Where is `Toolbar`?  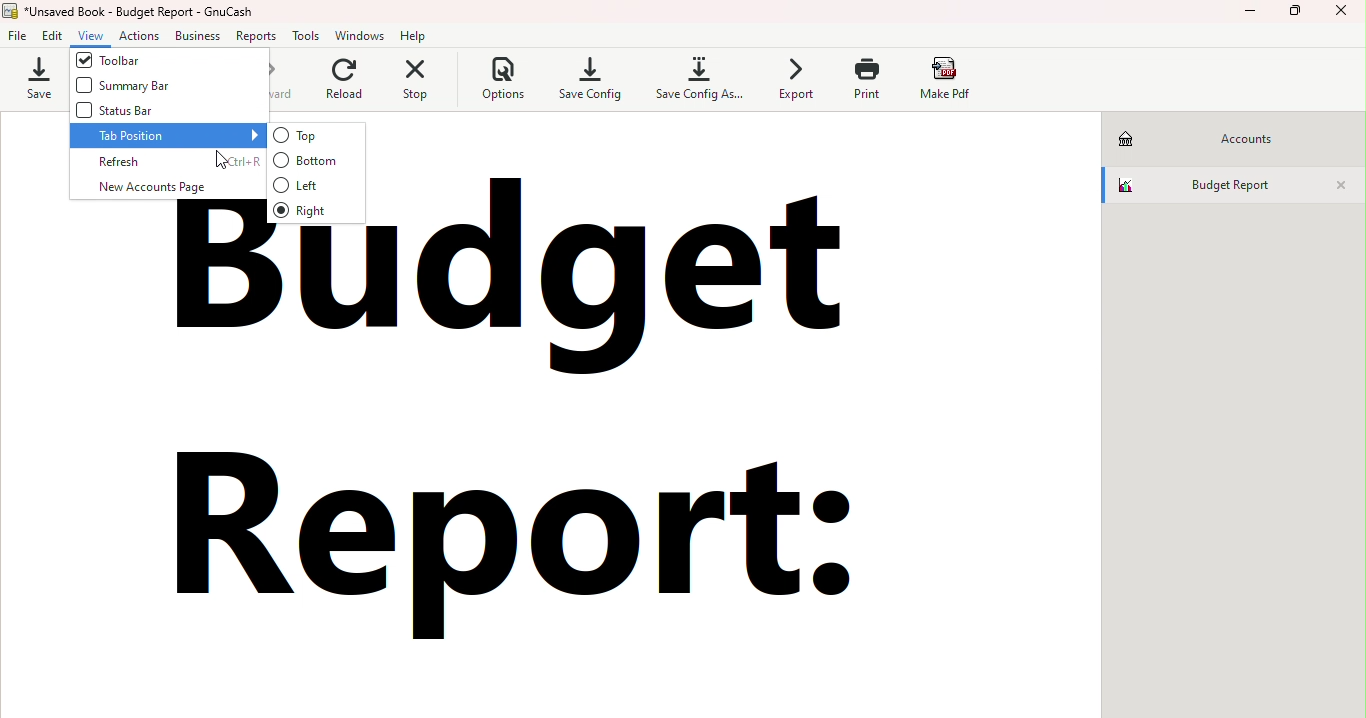
Toolbar is located at coordinates (148, 60).